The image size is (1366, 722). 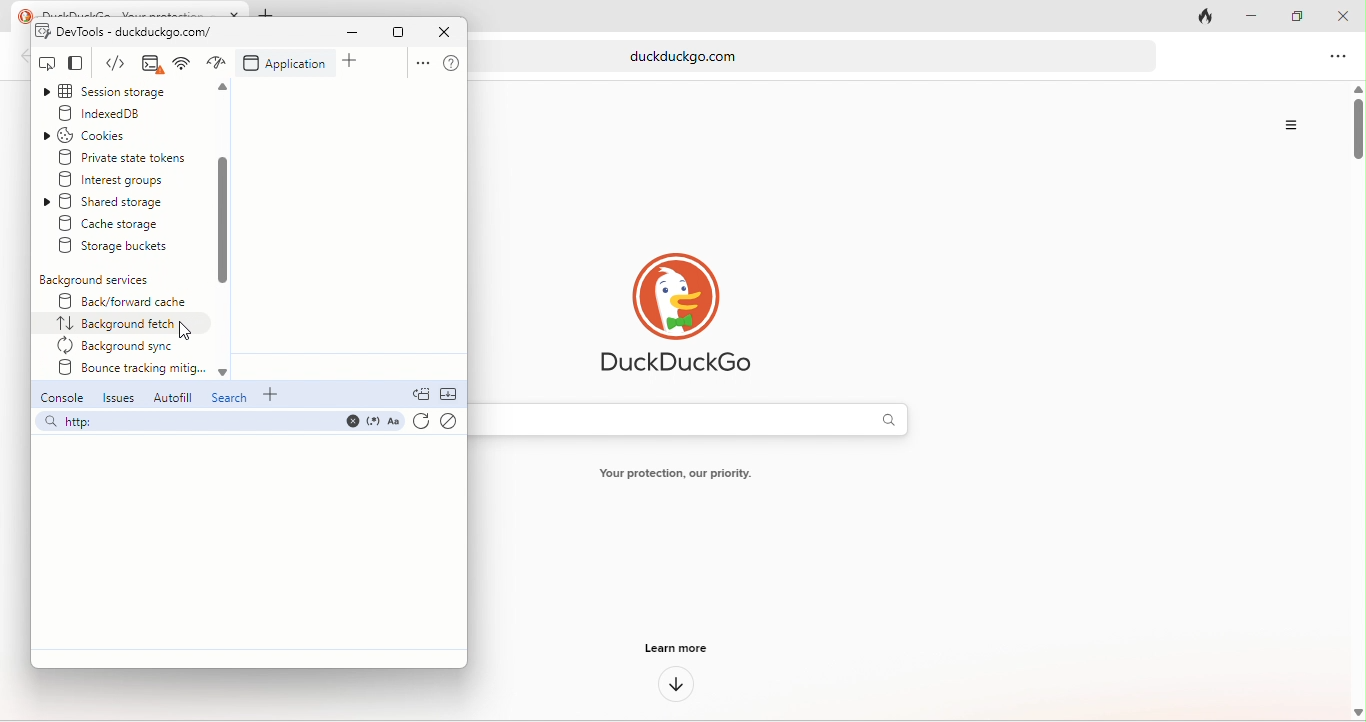 What do you see at coordinates (60, 399) in the screenshot?
I see `console` at bounding box center [60, 399].